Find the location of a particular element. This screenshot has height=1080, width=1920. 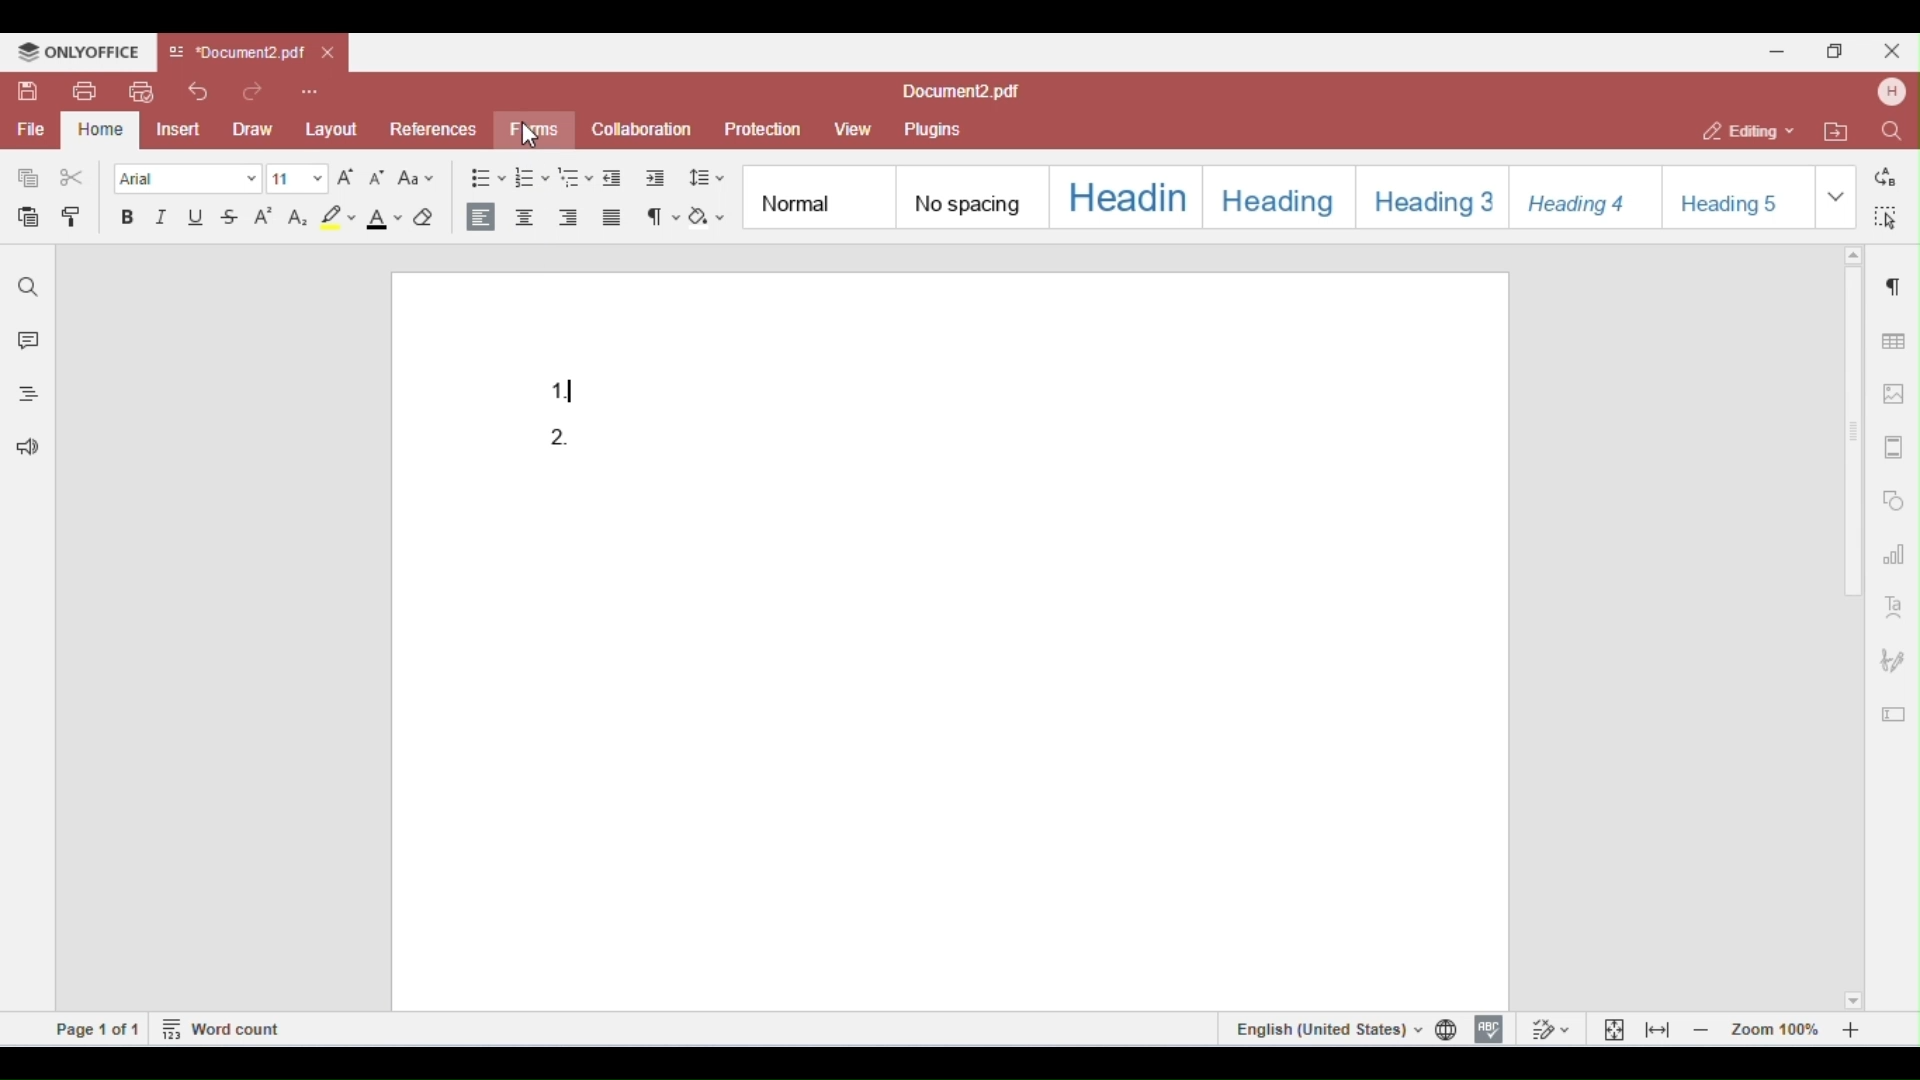

references is located at coordinates (431, 129).